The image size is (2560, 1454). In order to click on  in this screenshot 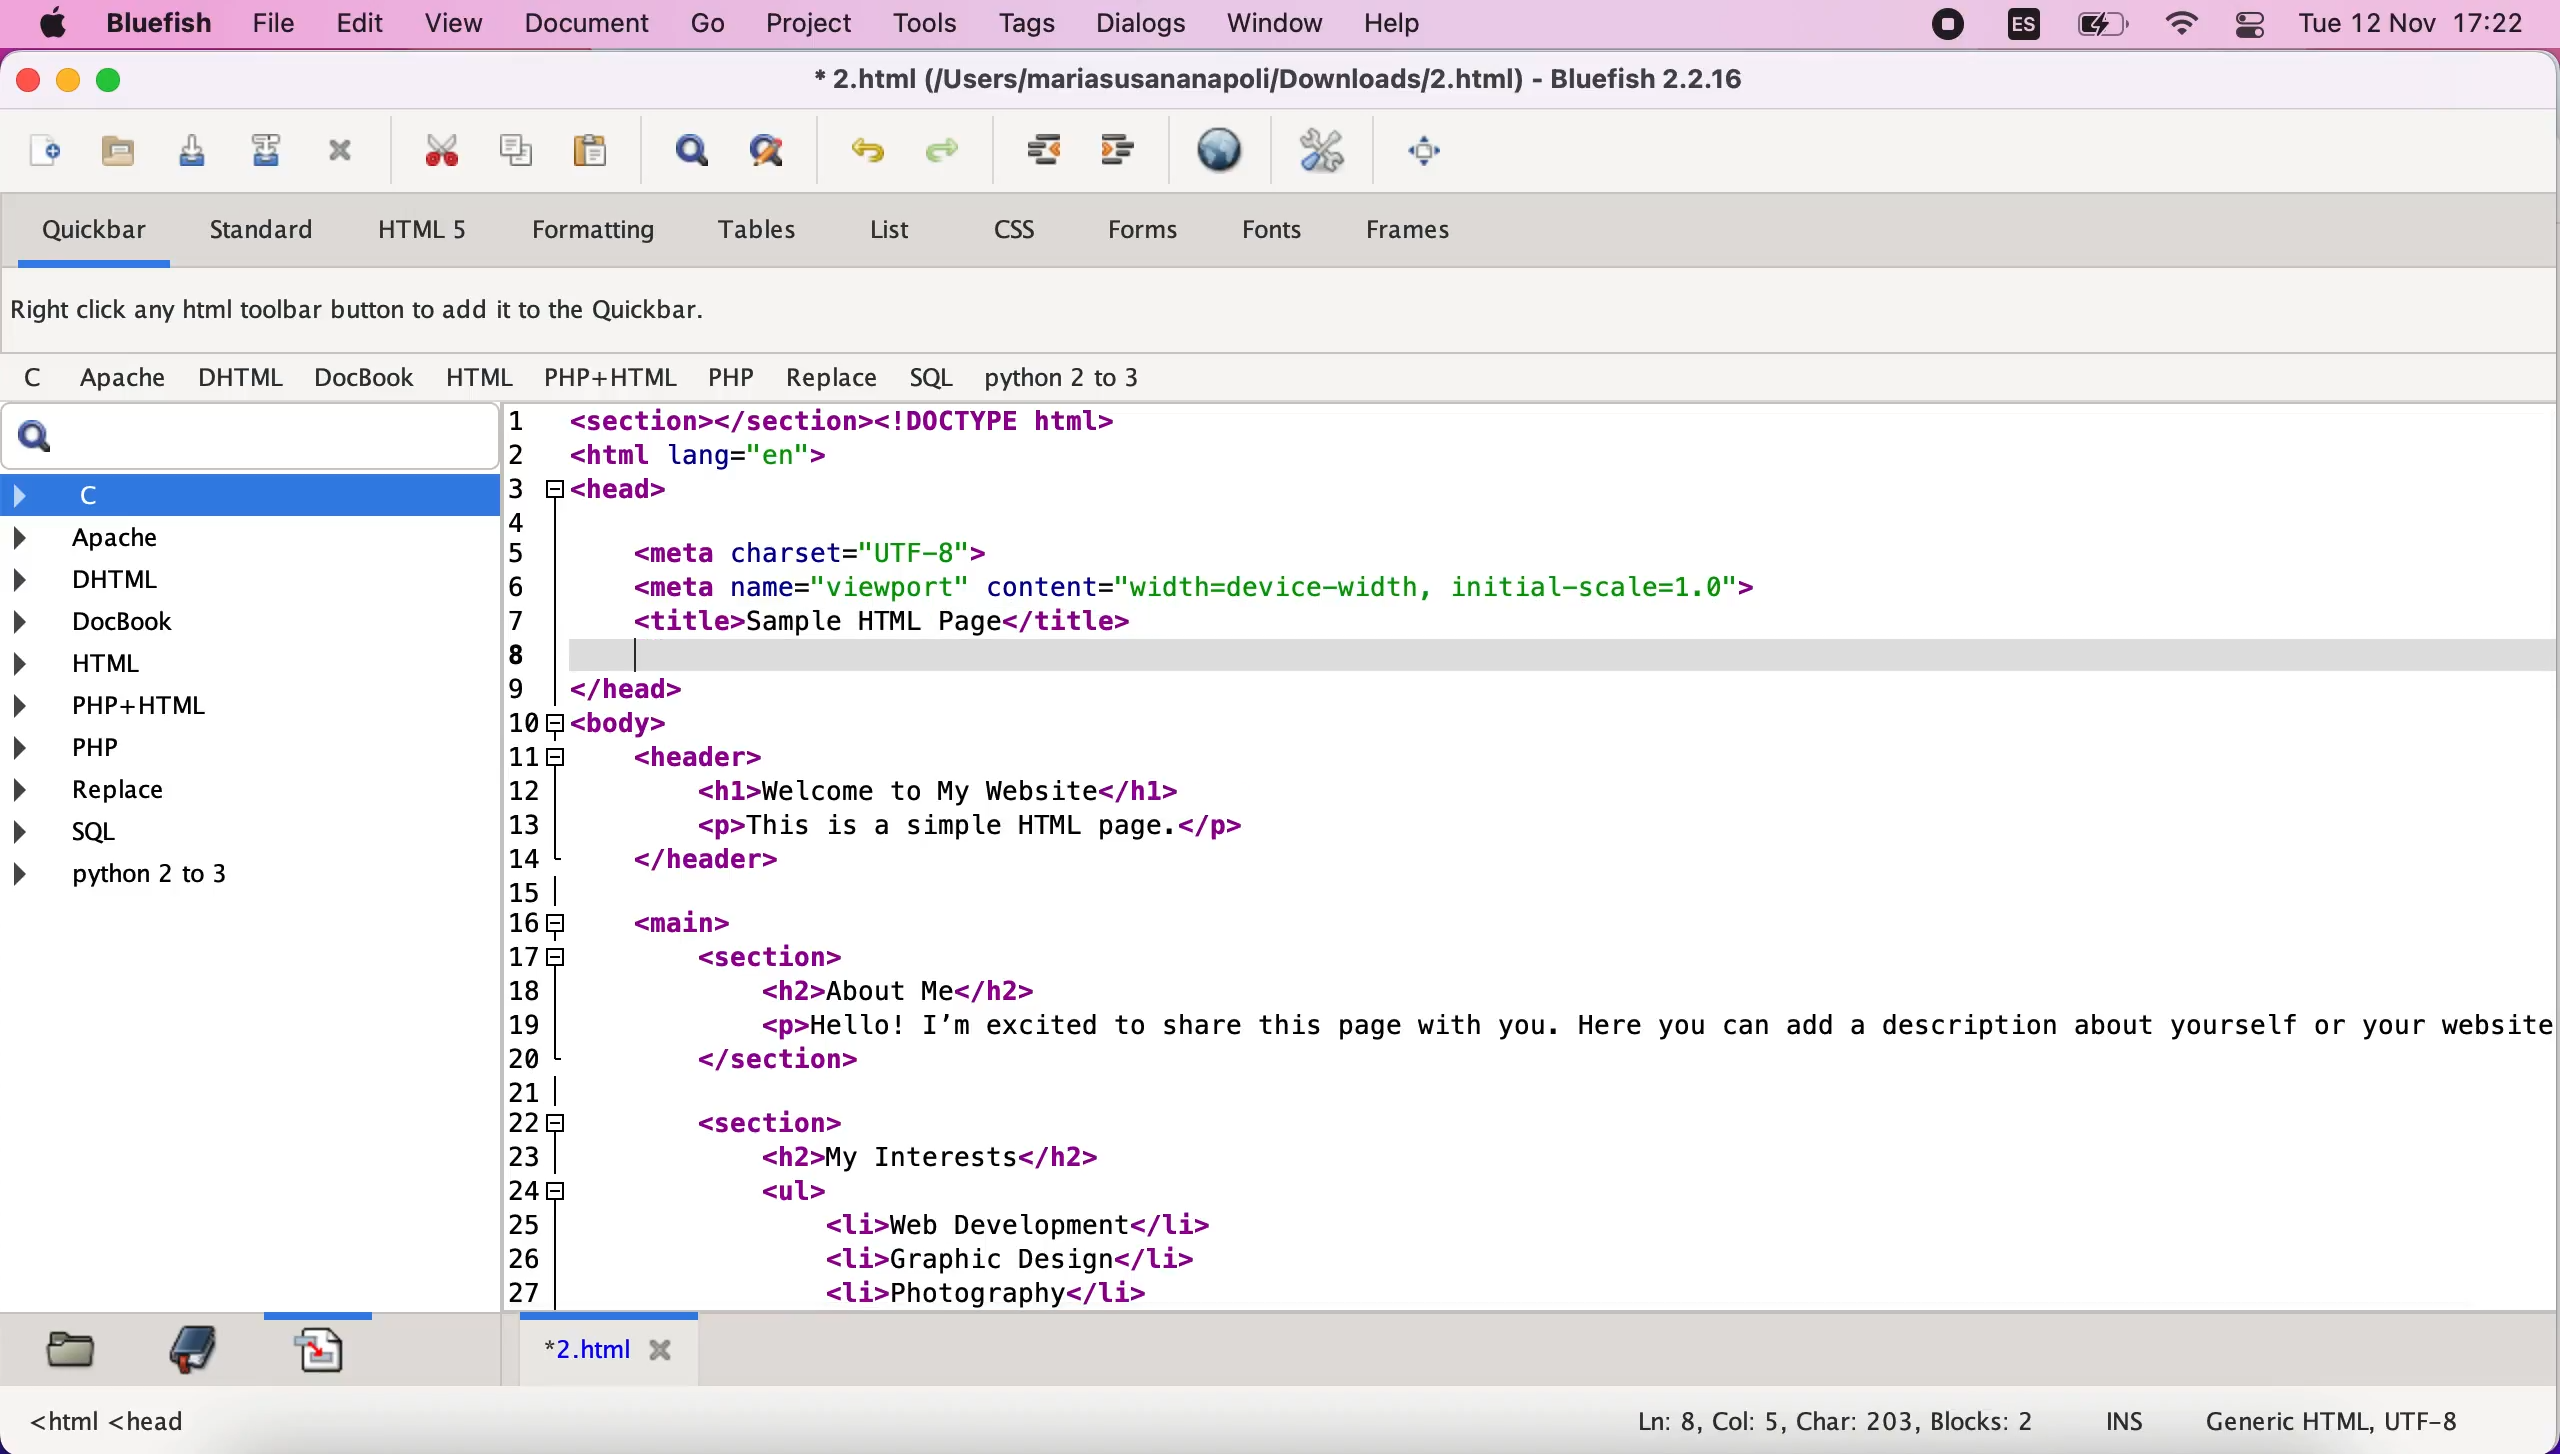, I will do `click(42, 380)`.